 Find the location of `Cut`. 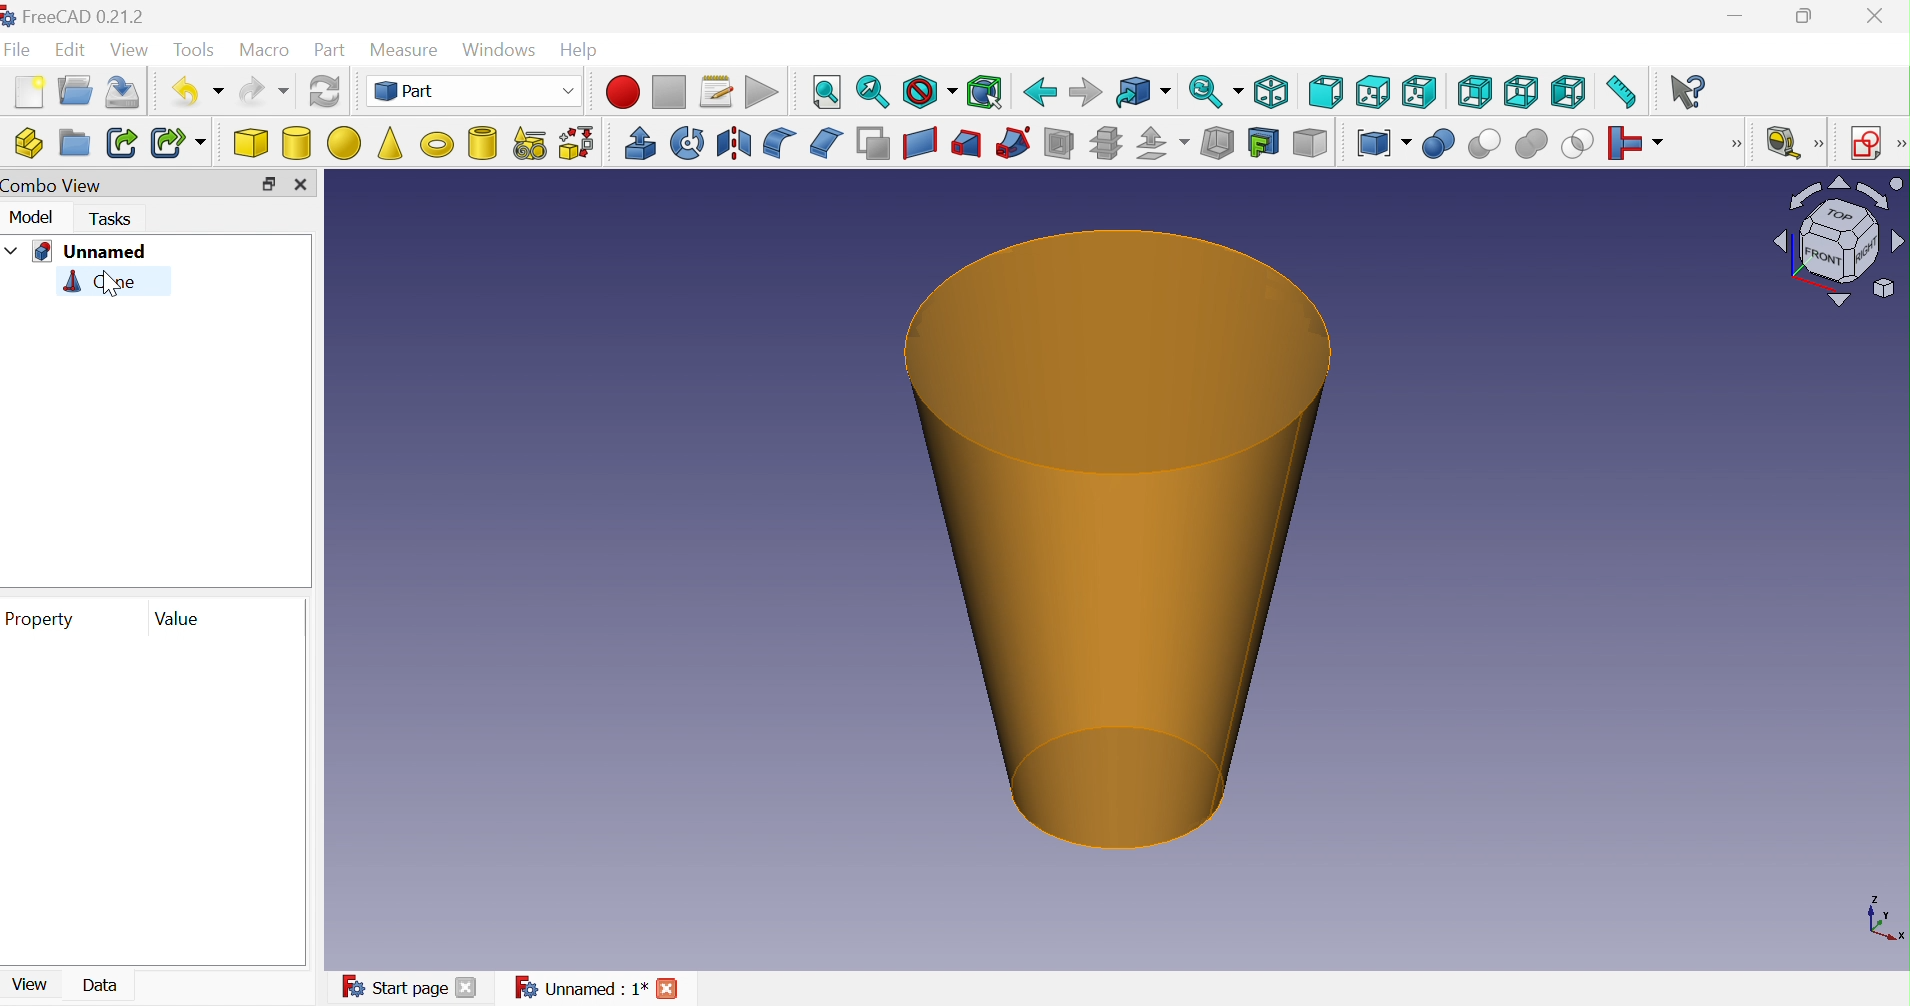

Cut is located at coordinates (1483, 145).